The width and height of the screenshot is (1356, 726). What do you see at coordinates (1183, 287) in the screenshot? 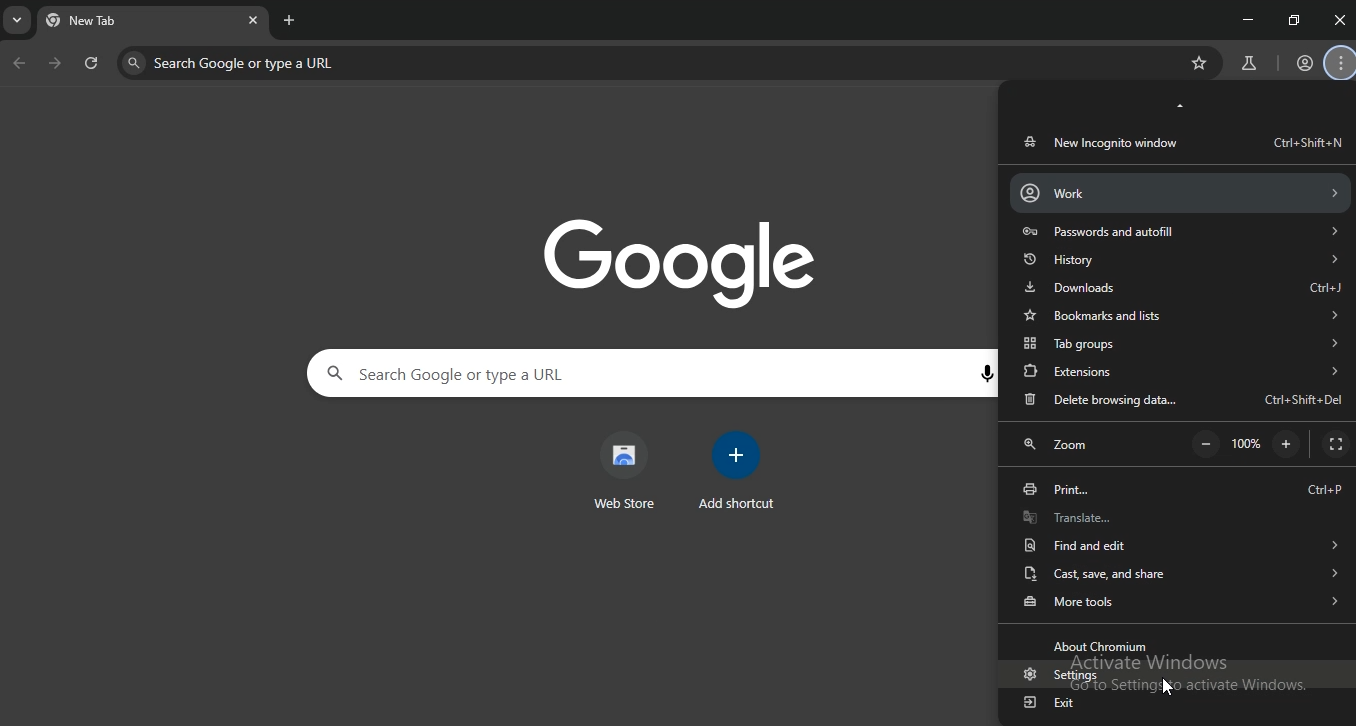
I see `downloads` at bounding box center [1183, 287].